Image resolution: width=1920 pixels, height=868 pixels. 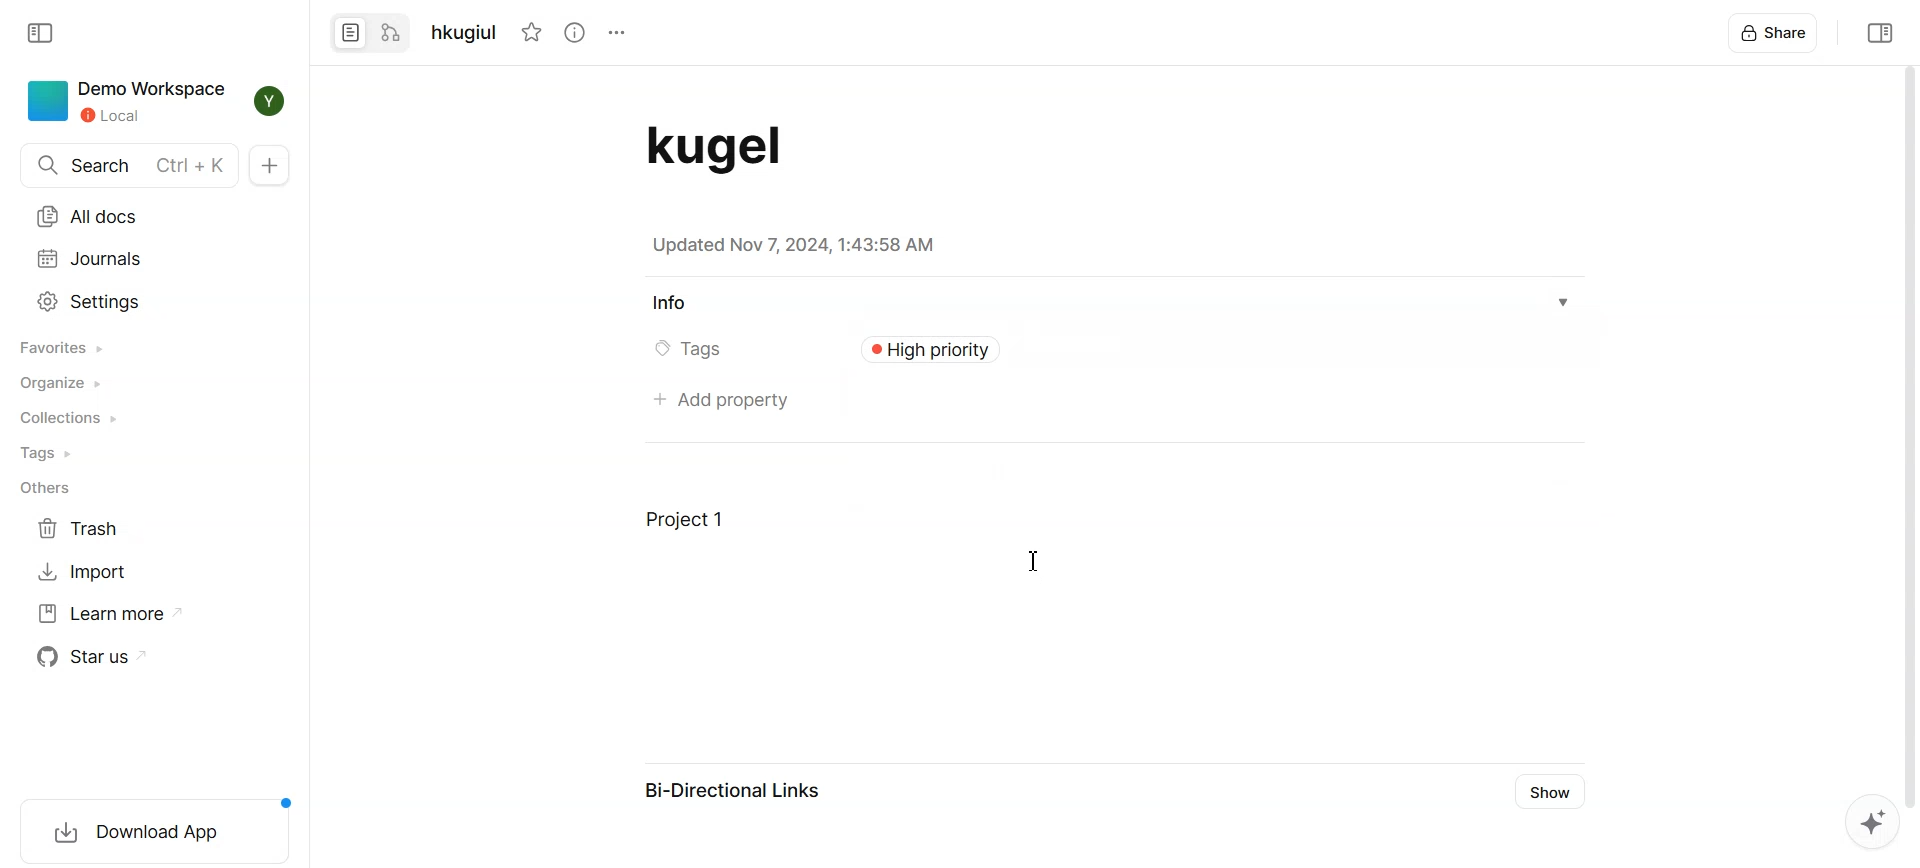 I want to click on Organize, so click(x=60, y=383).